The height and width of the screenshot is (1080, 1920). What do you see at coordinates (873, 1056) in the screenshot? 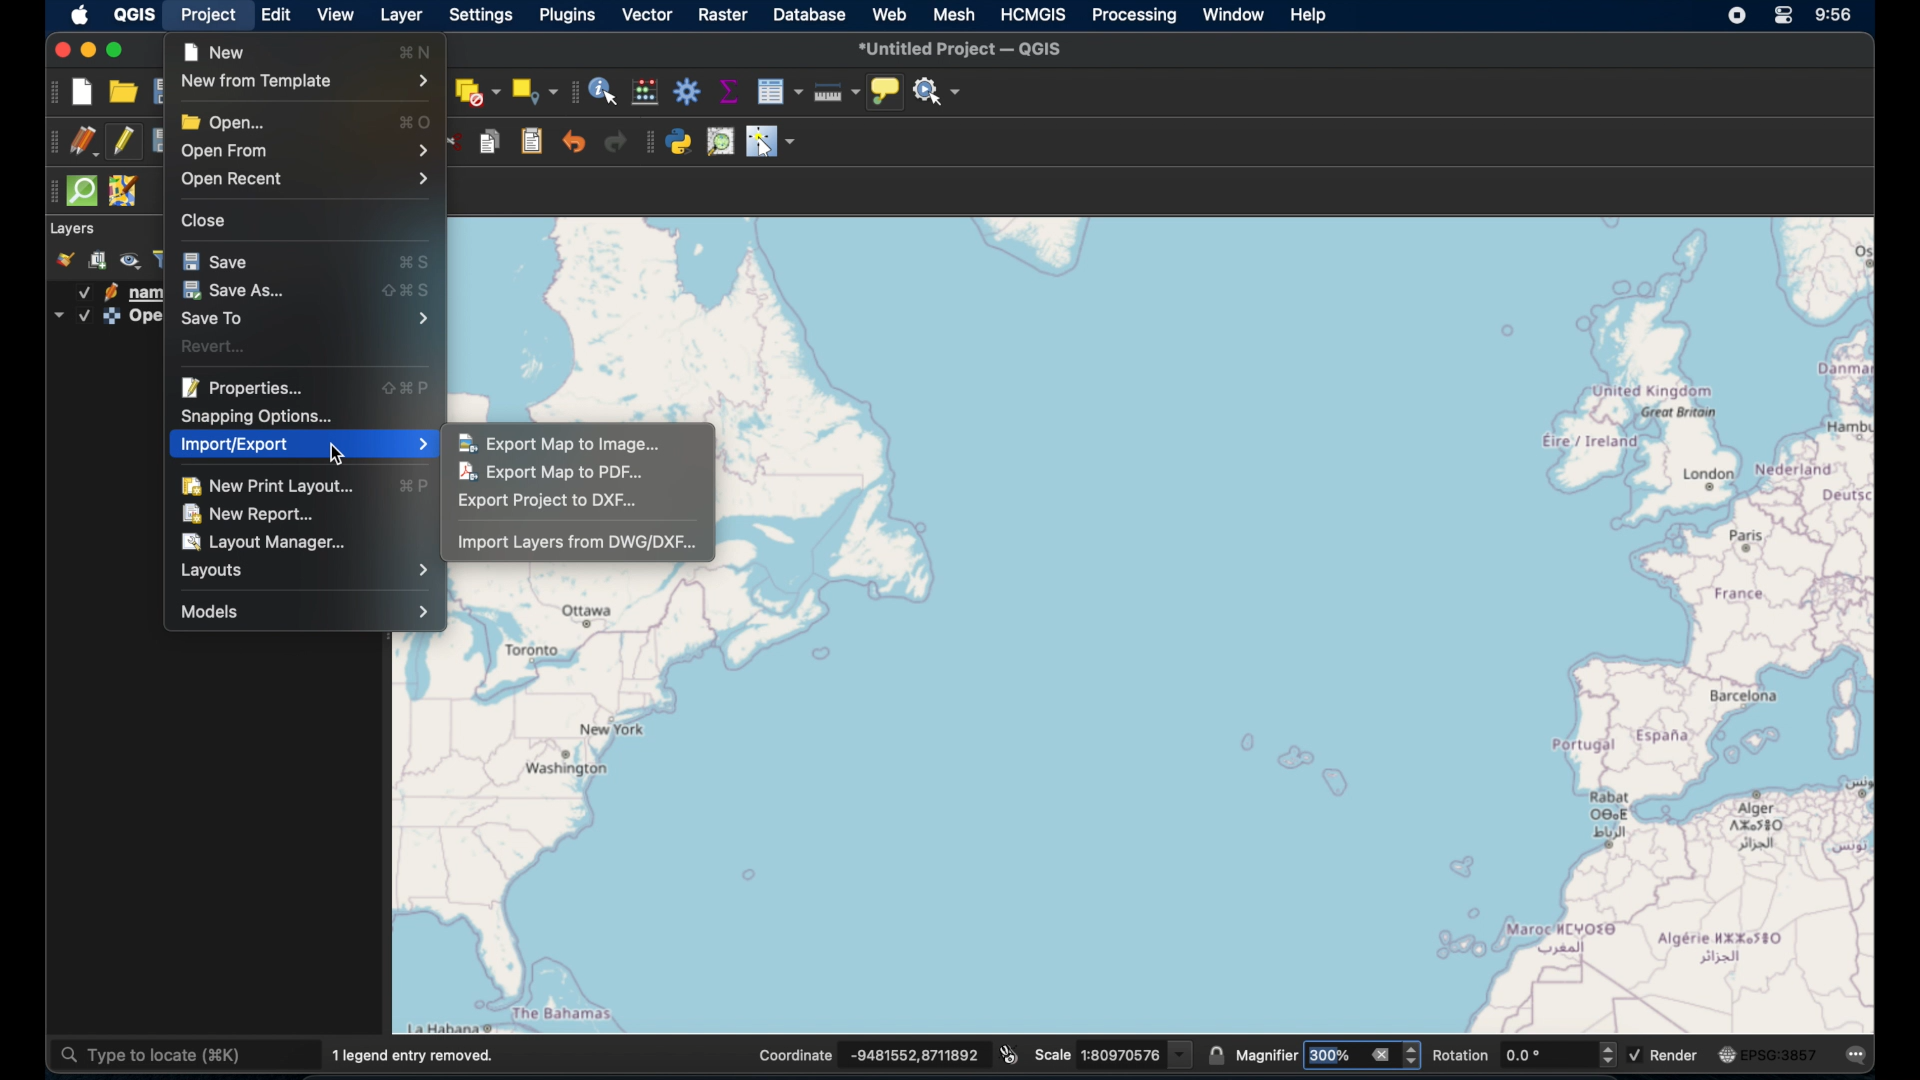
I see `coordinates` at bounding box center [873, 1056].